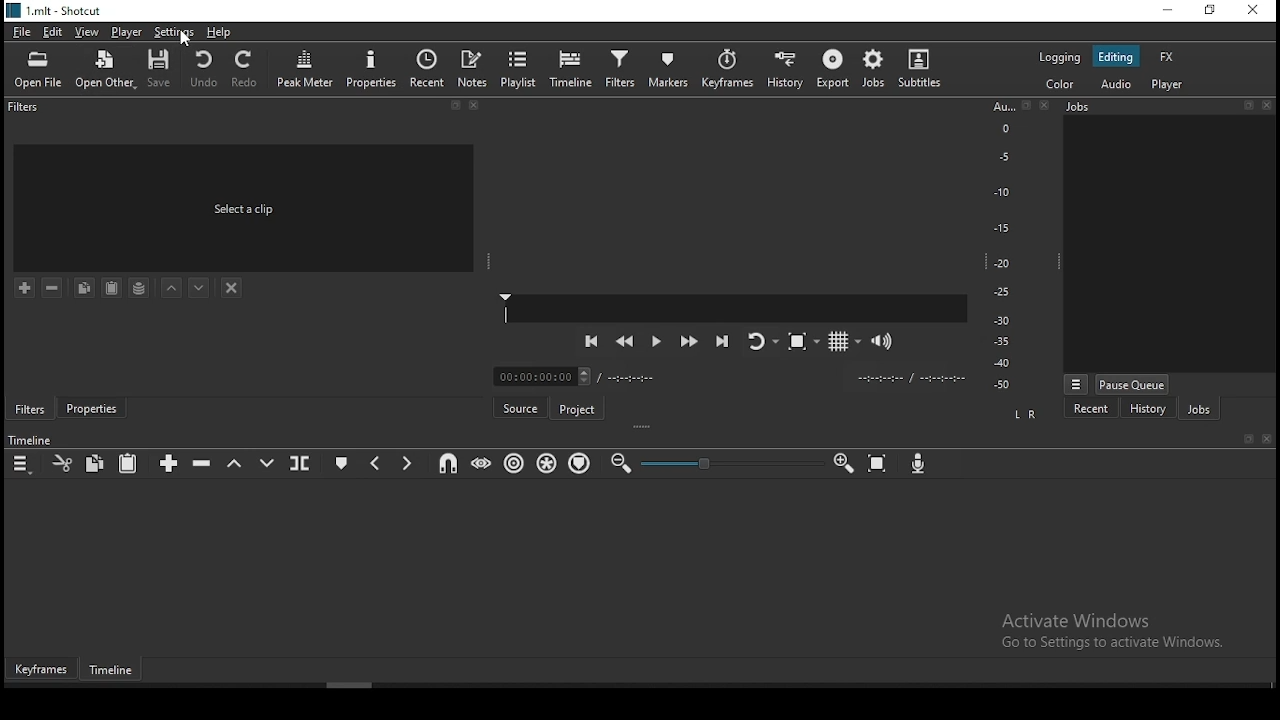 This screenshot has width=1280, height=720. I want to click on audio, so click(1119, 85).